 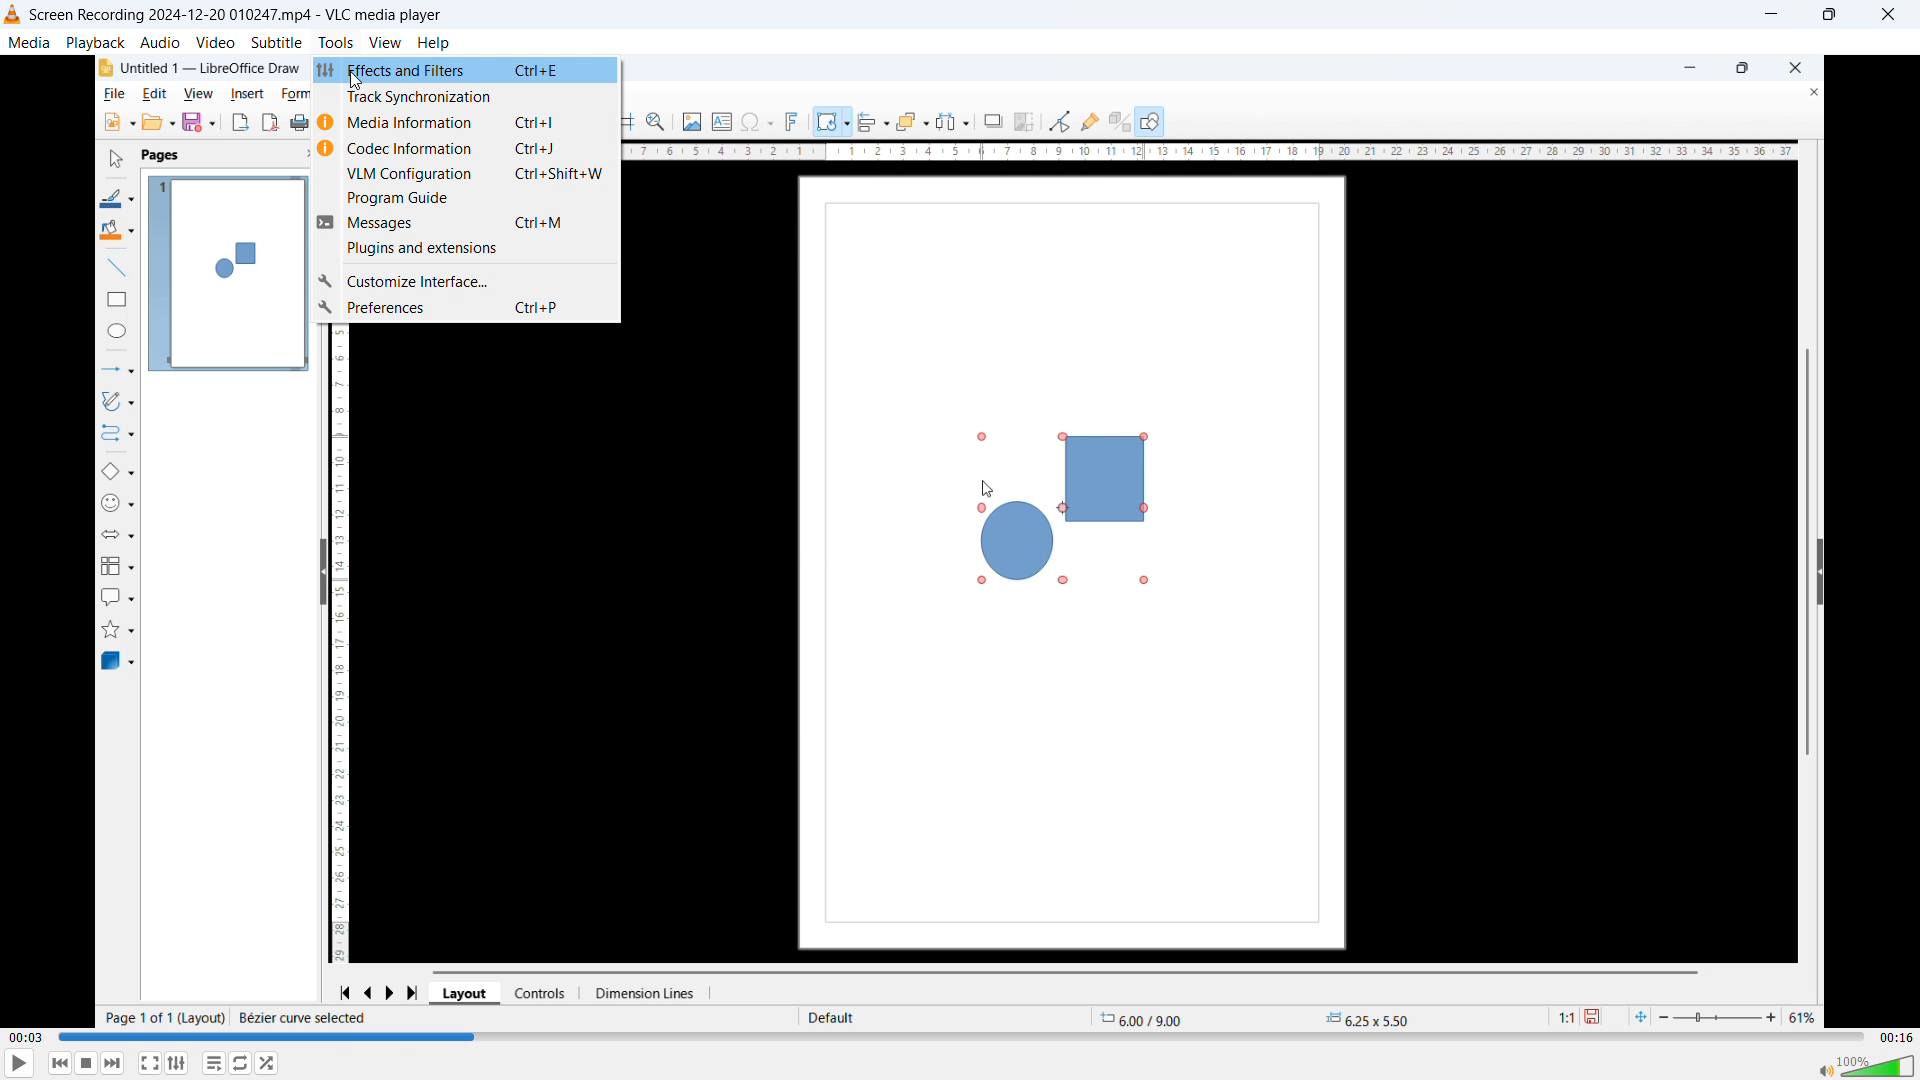 What do you see at coordinates (465, 123) in the screenshot?
I see `Media information ` at bounding box center [465, 123].